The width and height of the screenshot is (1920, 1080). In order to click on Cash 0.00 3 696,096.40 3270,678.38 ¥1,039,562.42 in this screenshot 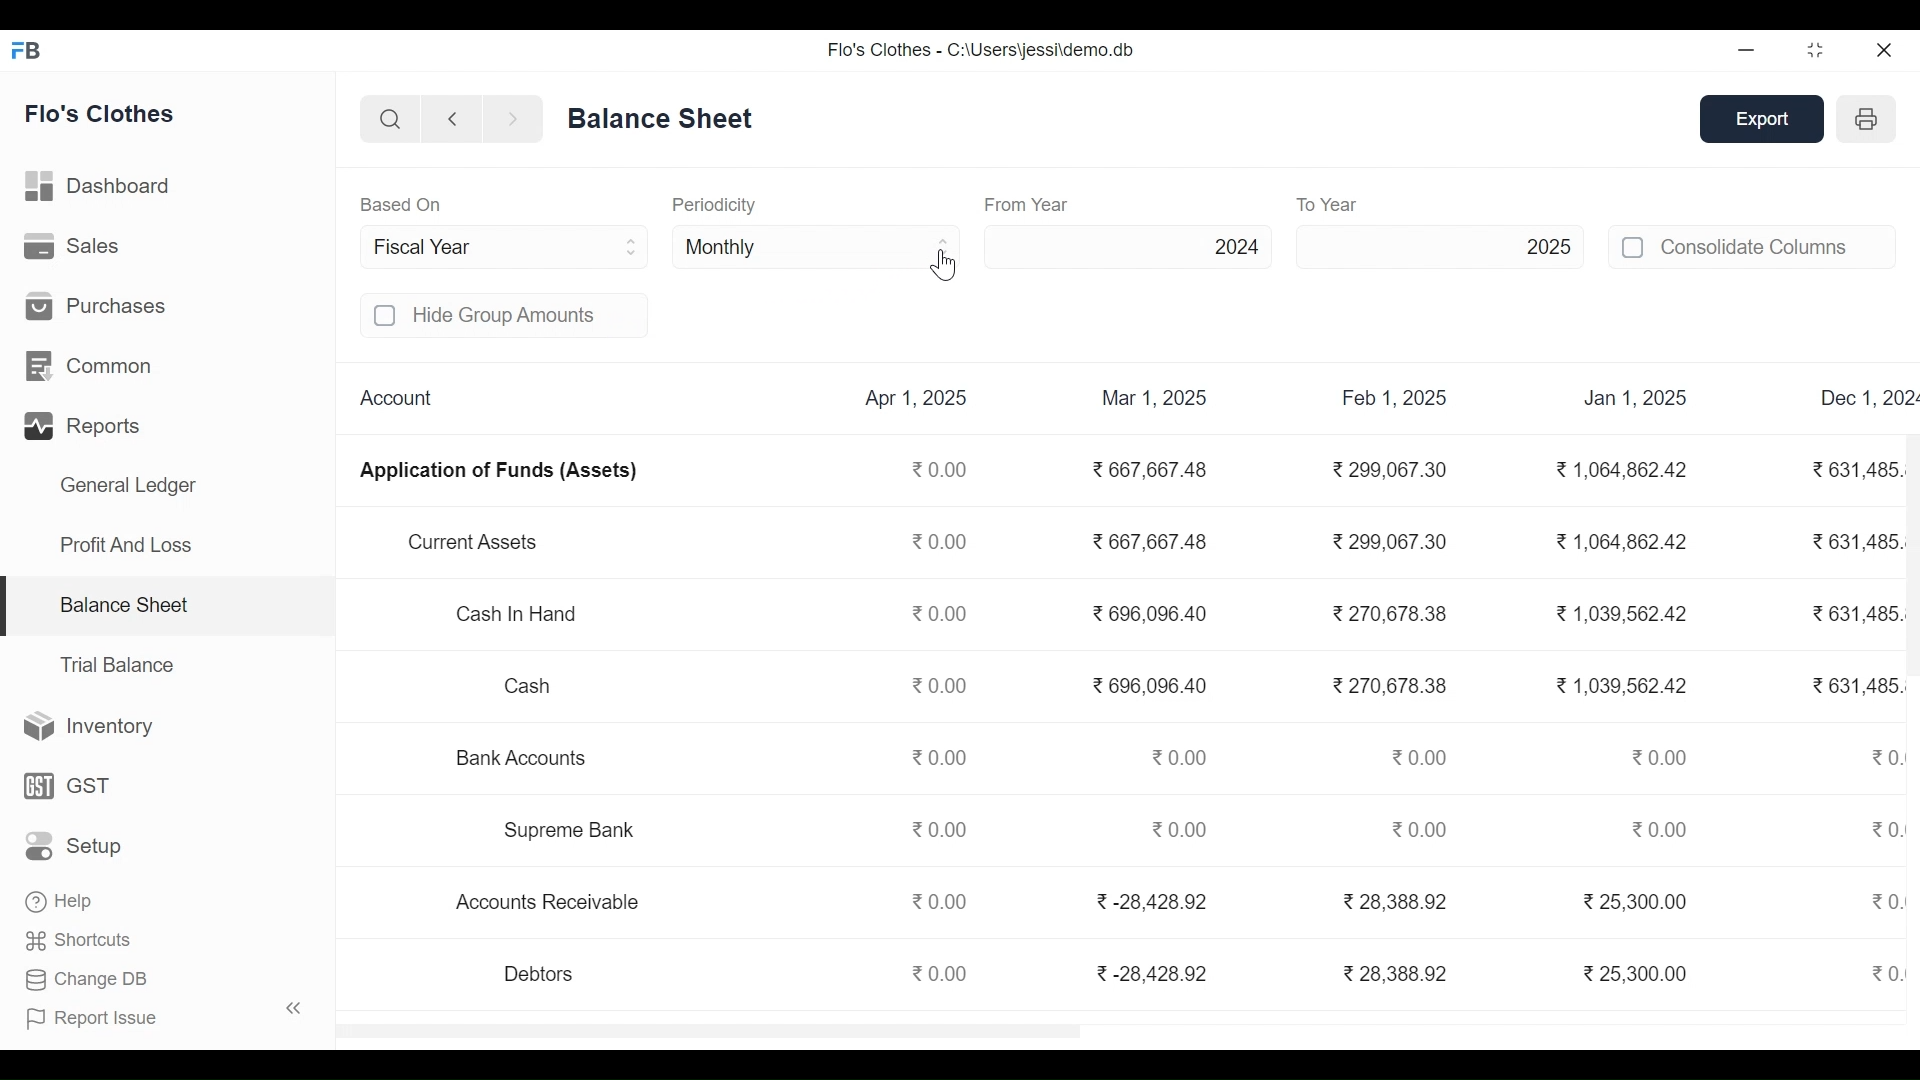, I will do `click(1066, 688)`.